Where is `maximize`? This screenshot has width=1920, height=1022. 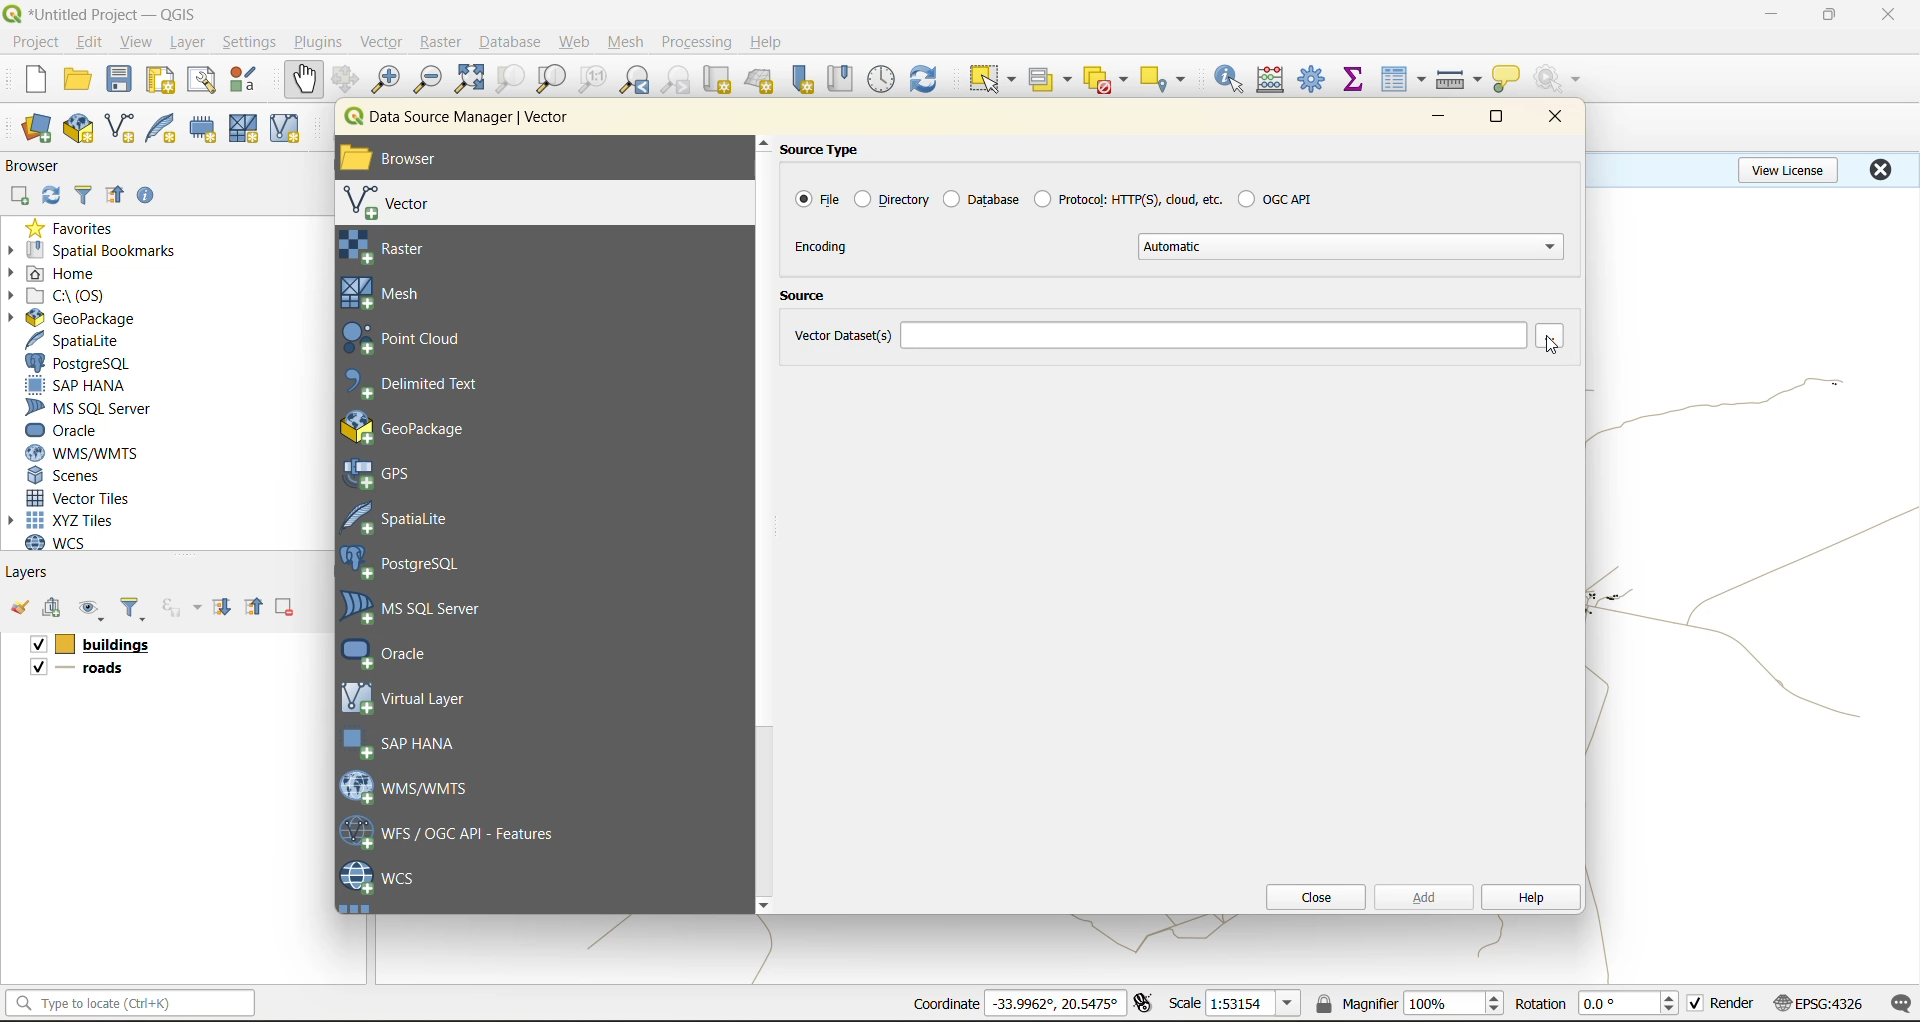 maximize is located at coordinates (1831, 15).